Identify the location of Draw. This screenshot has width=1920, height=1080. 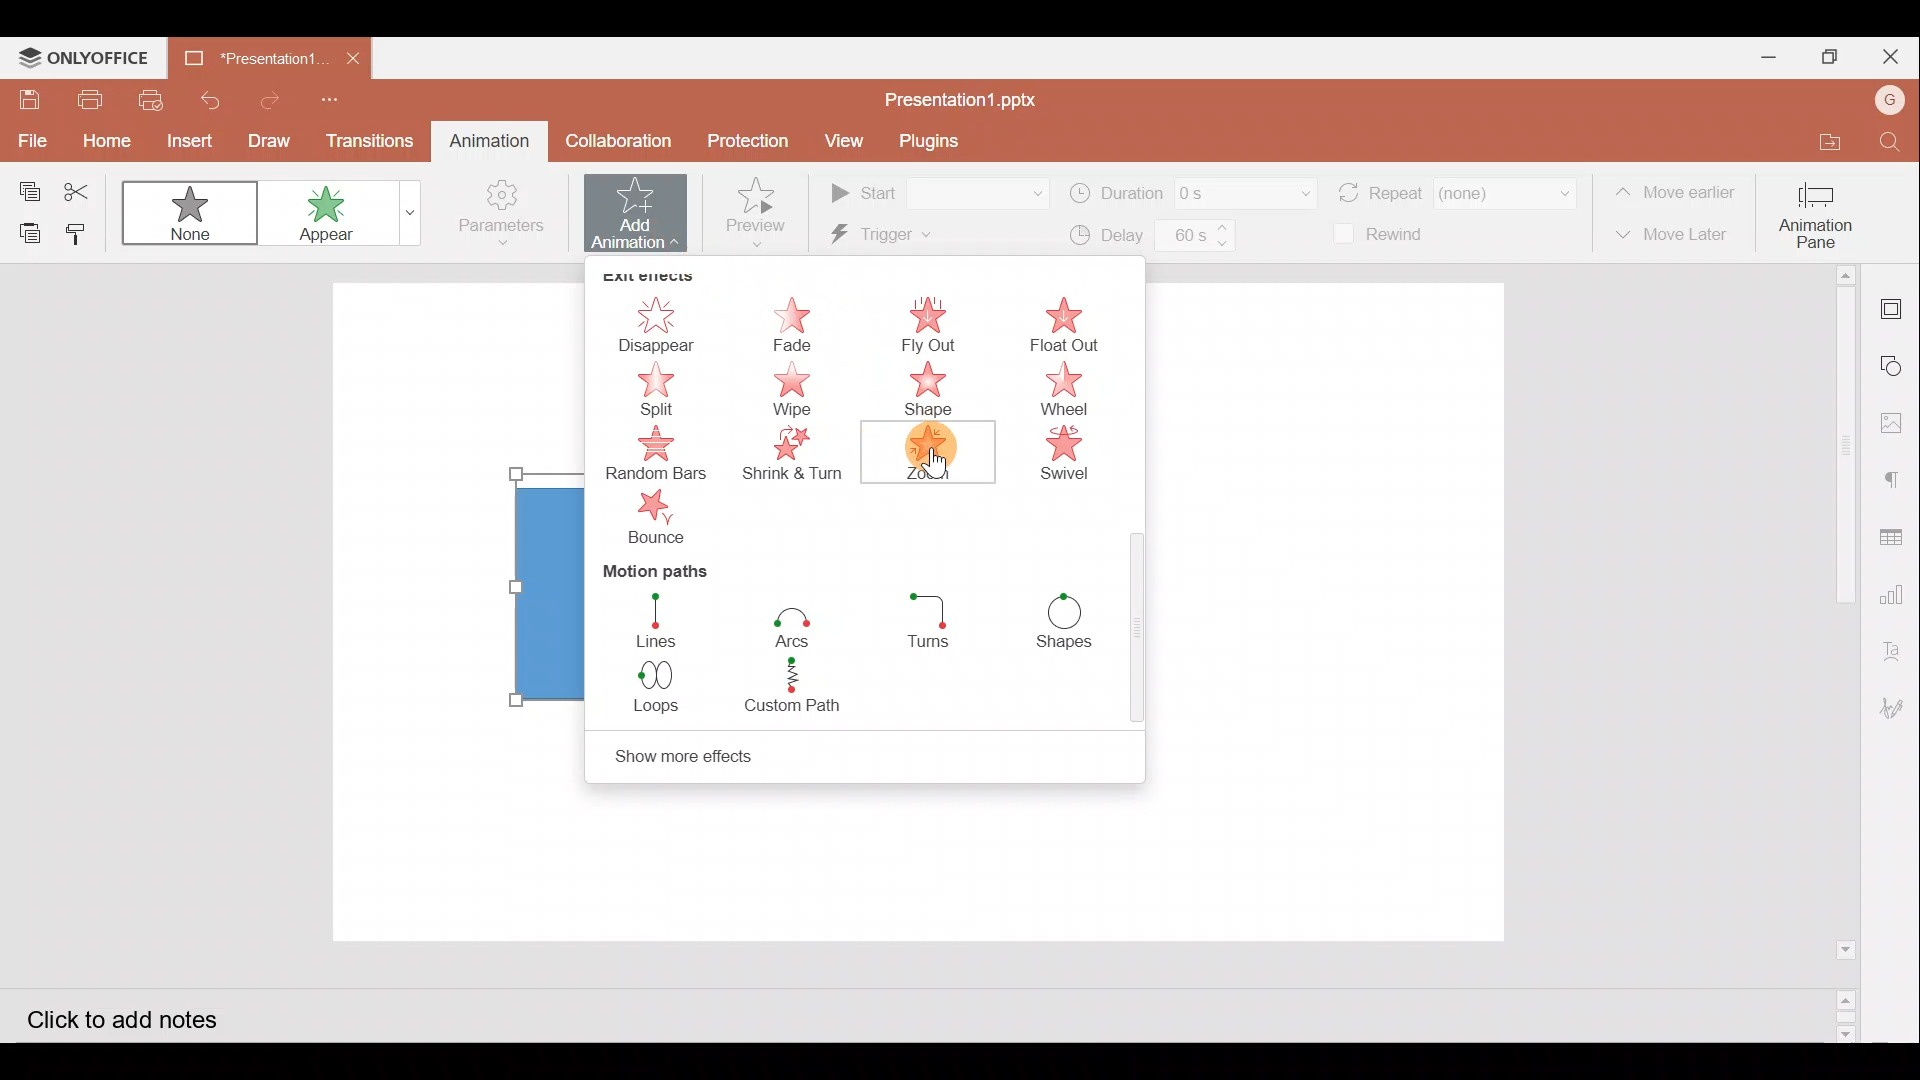
(271, 138).